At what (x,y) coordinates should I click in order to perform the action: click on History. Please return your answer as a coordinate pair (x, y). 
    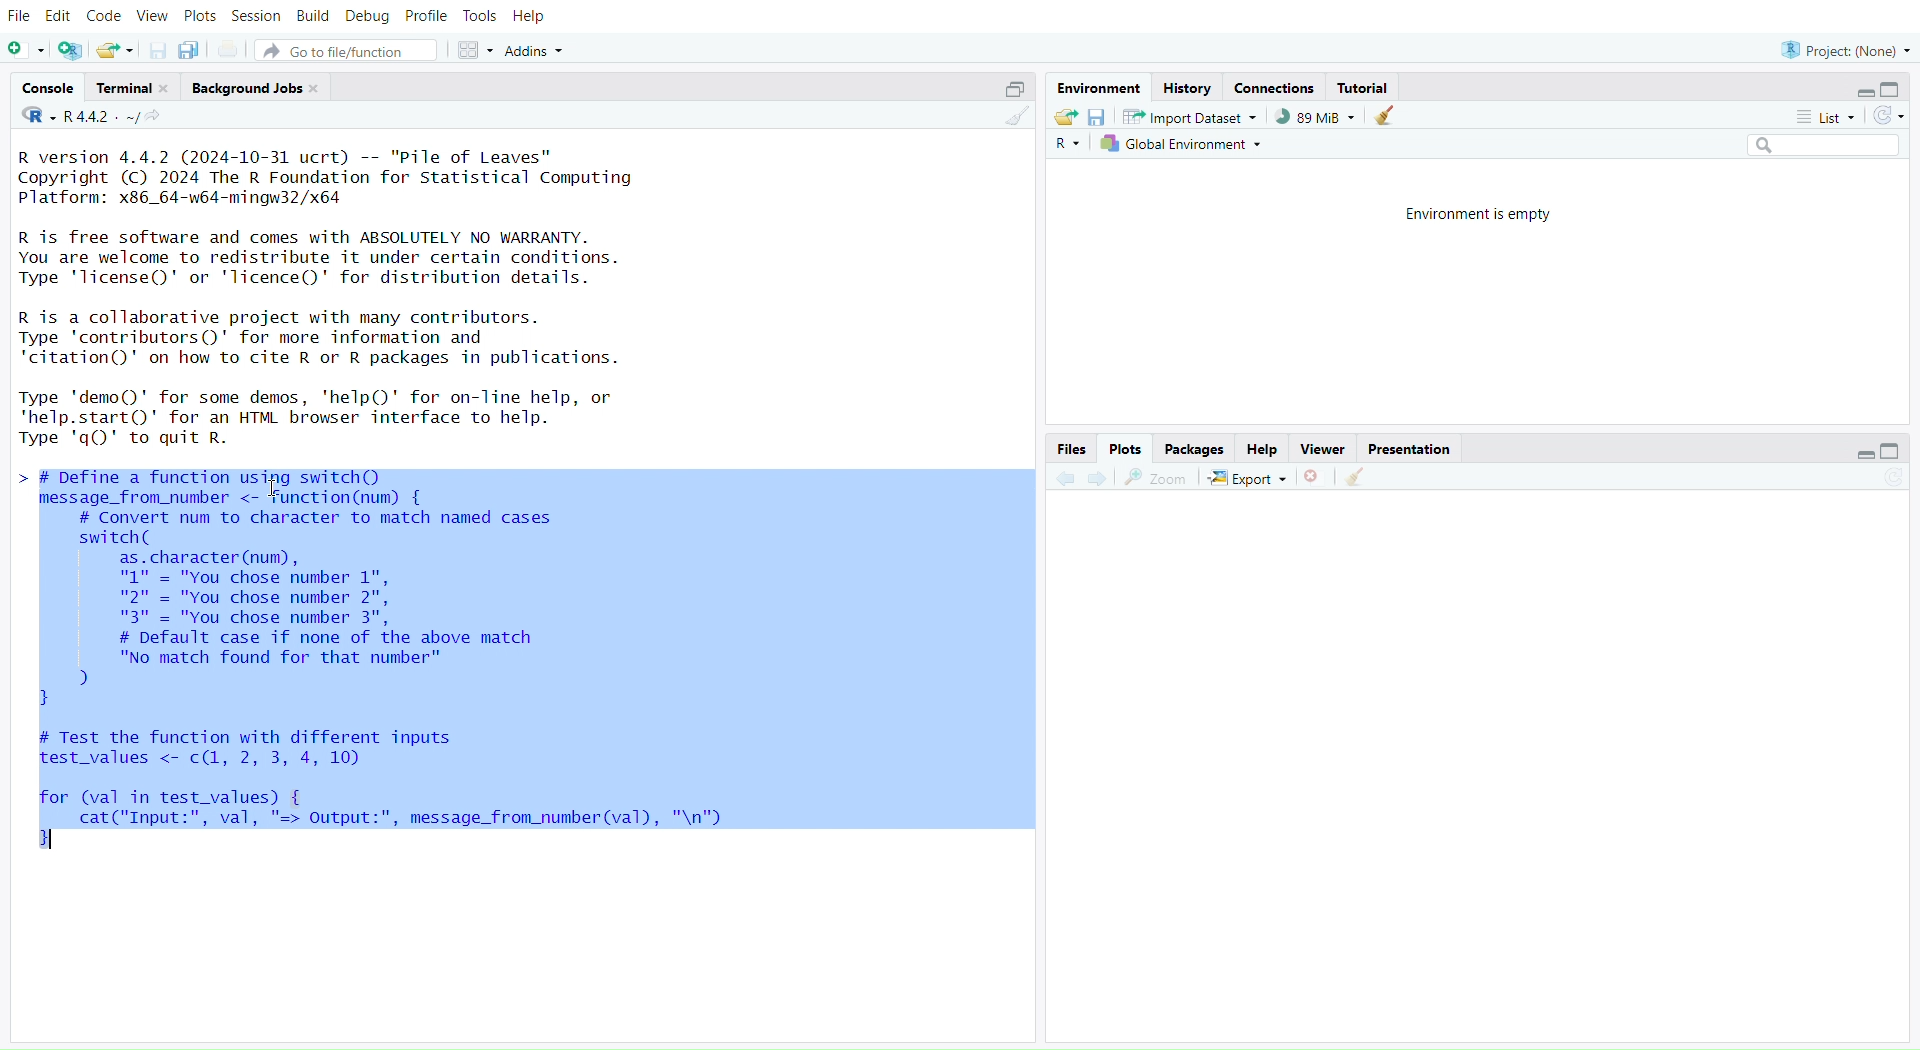
    Looking at the image, I should click on (1189, 86).